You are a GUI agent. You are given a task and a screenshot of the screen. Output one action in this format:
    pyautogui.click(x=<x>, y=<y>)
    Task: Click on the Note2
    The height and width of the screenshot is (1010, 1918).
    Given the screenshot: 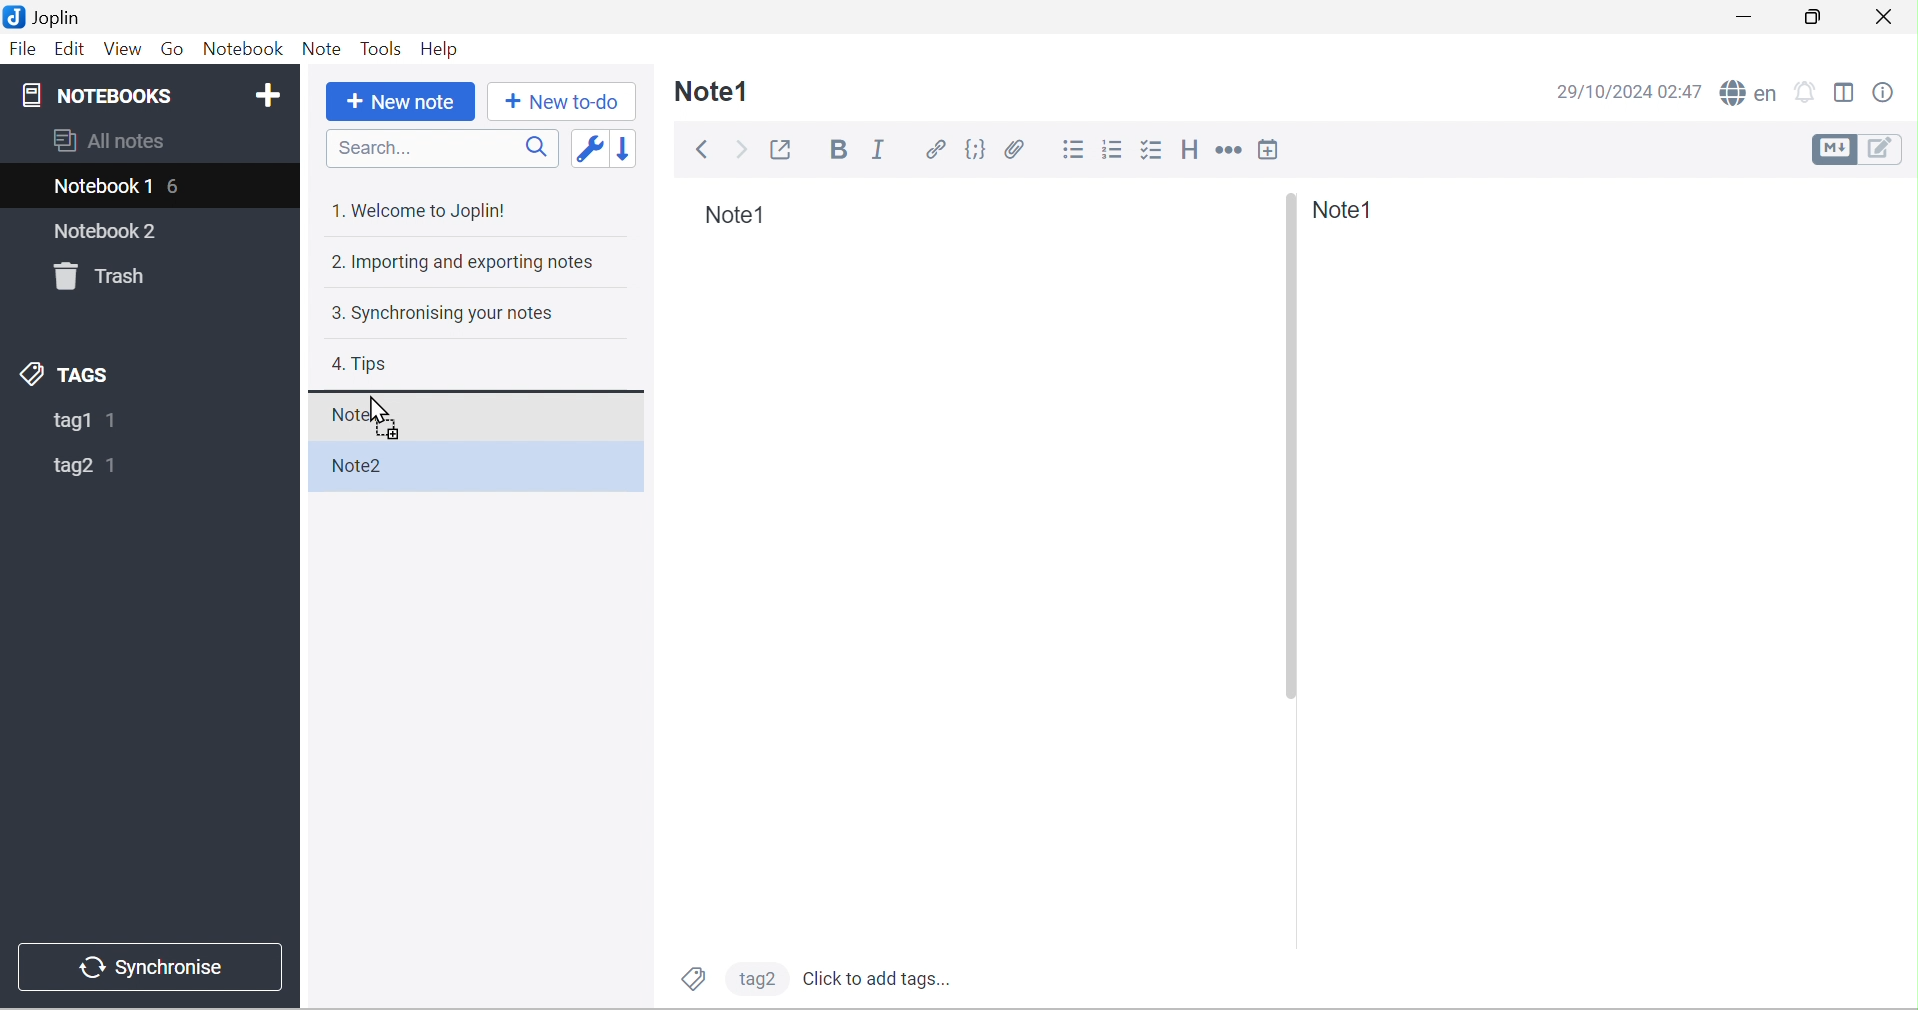 What is the action you would take?
    pyautogui.click(x=358, y=466)
    